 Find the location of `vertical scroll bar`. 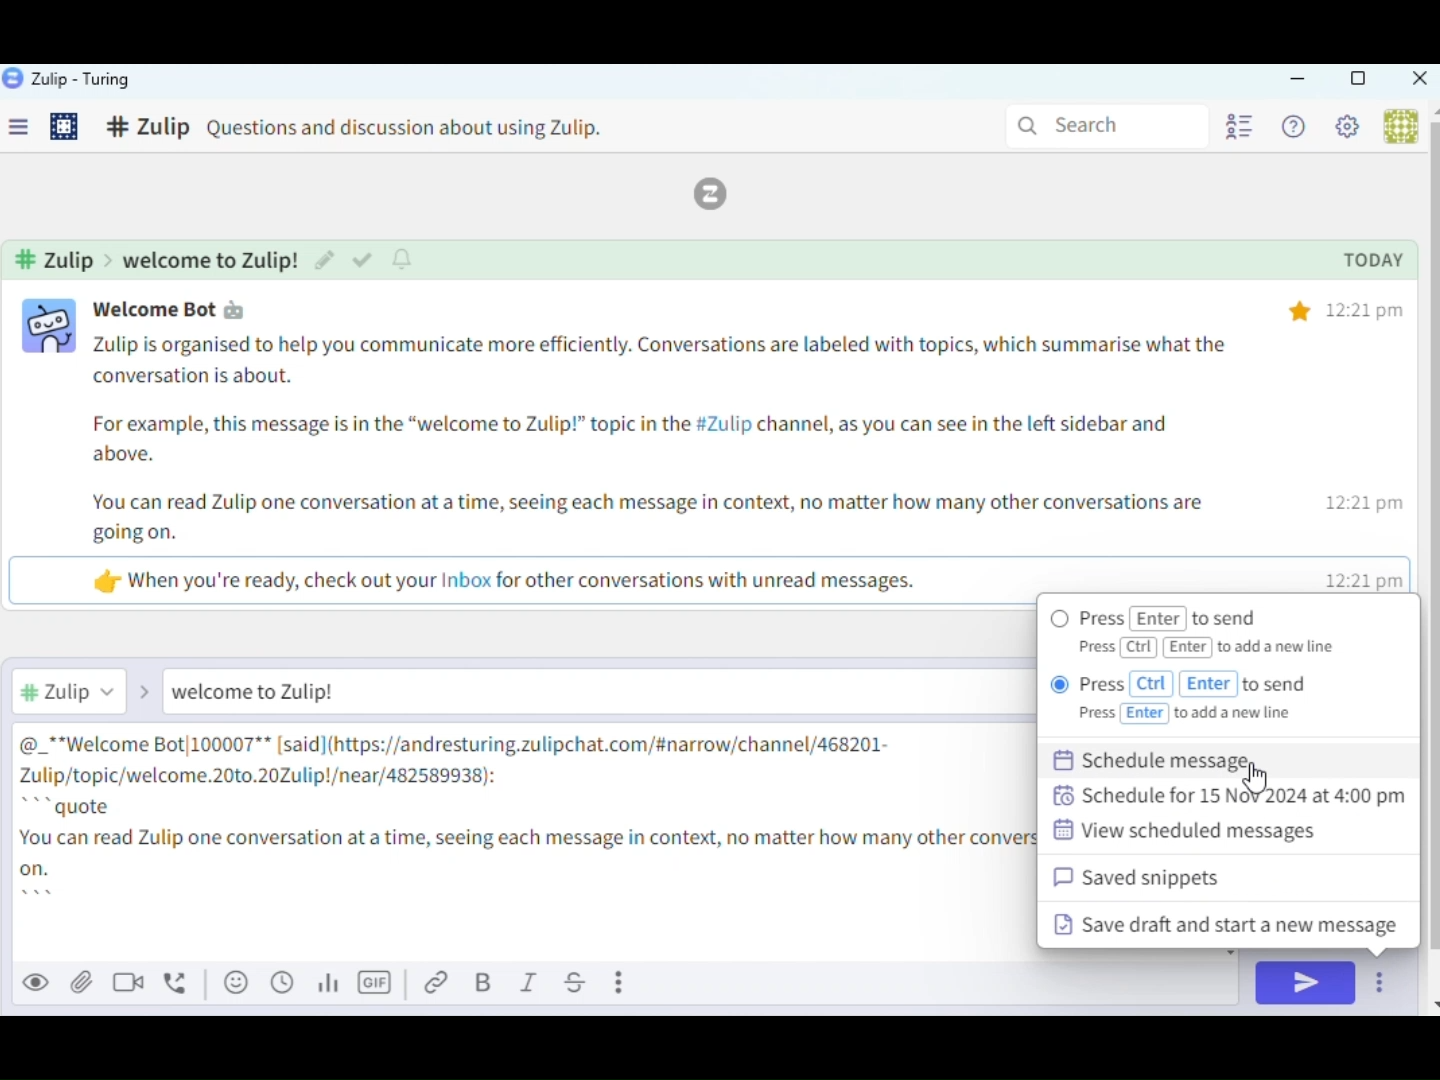

vertical scroll bar is located at coordinates (1431, 537).